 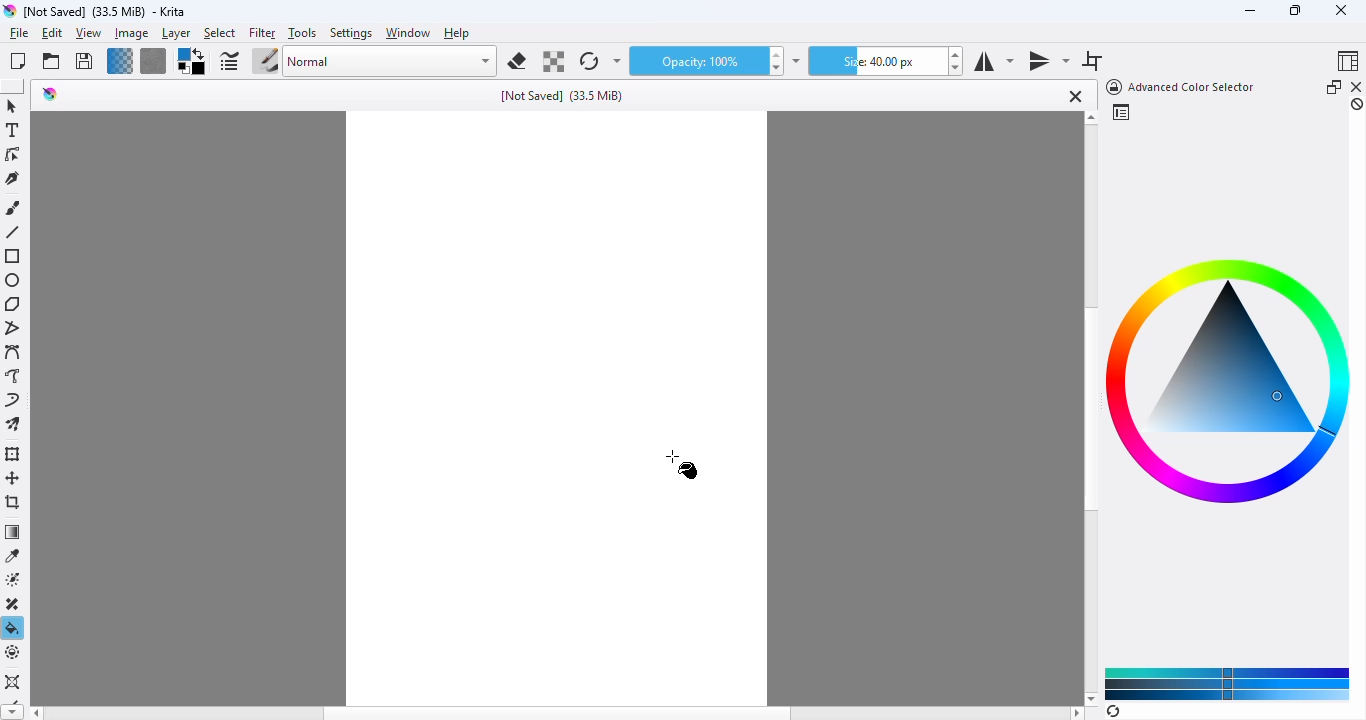 I want to click on smart patch tool, so click(x=15, y=604).